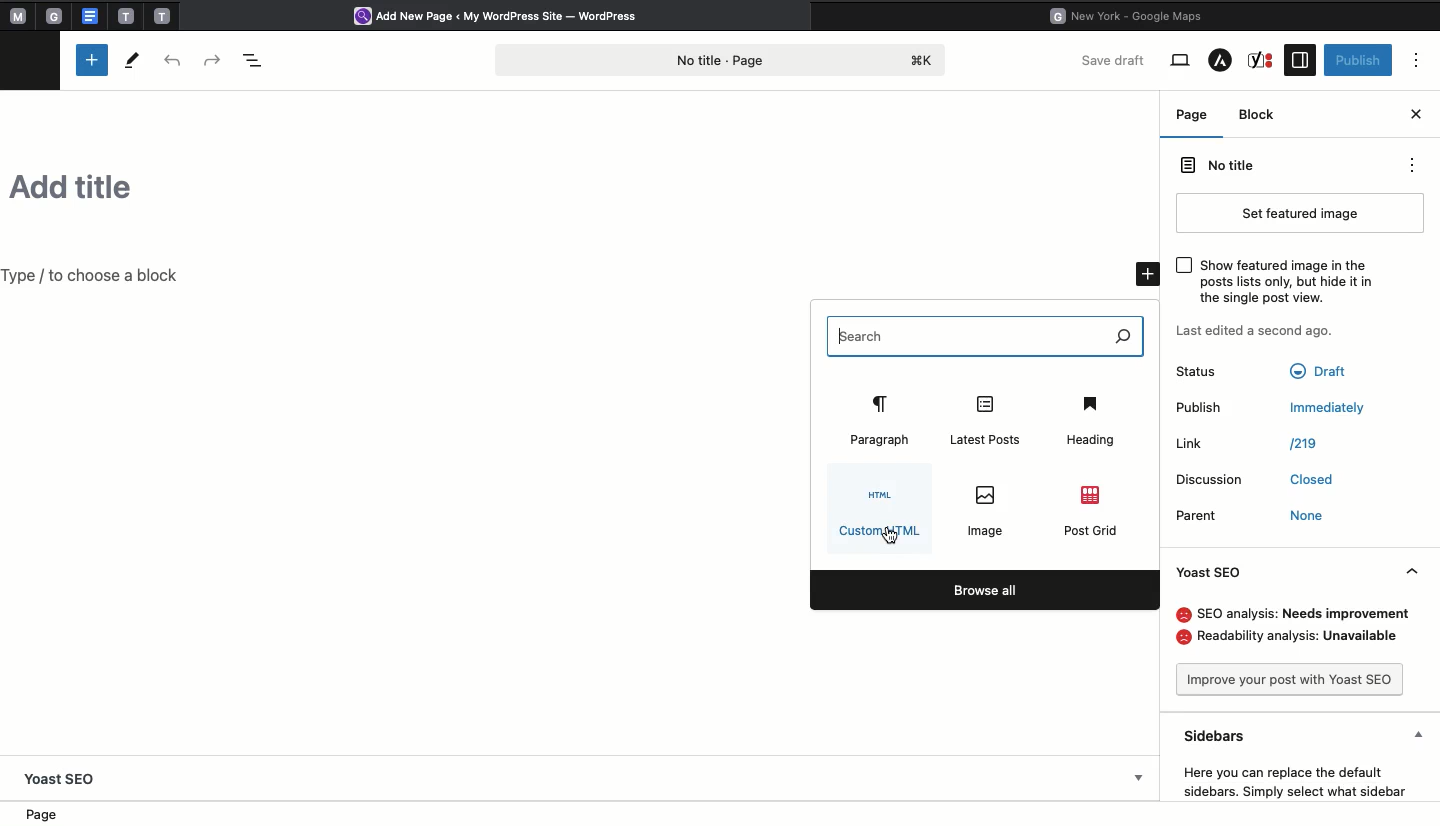  I want to click on Post grid, so click(1092, 510).